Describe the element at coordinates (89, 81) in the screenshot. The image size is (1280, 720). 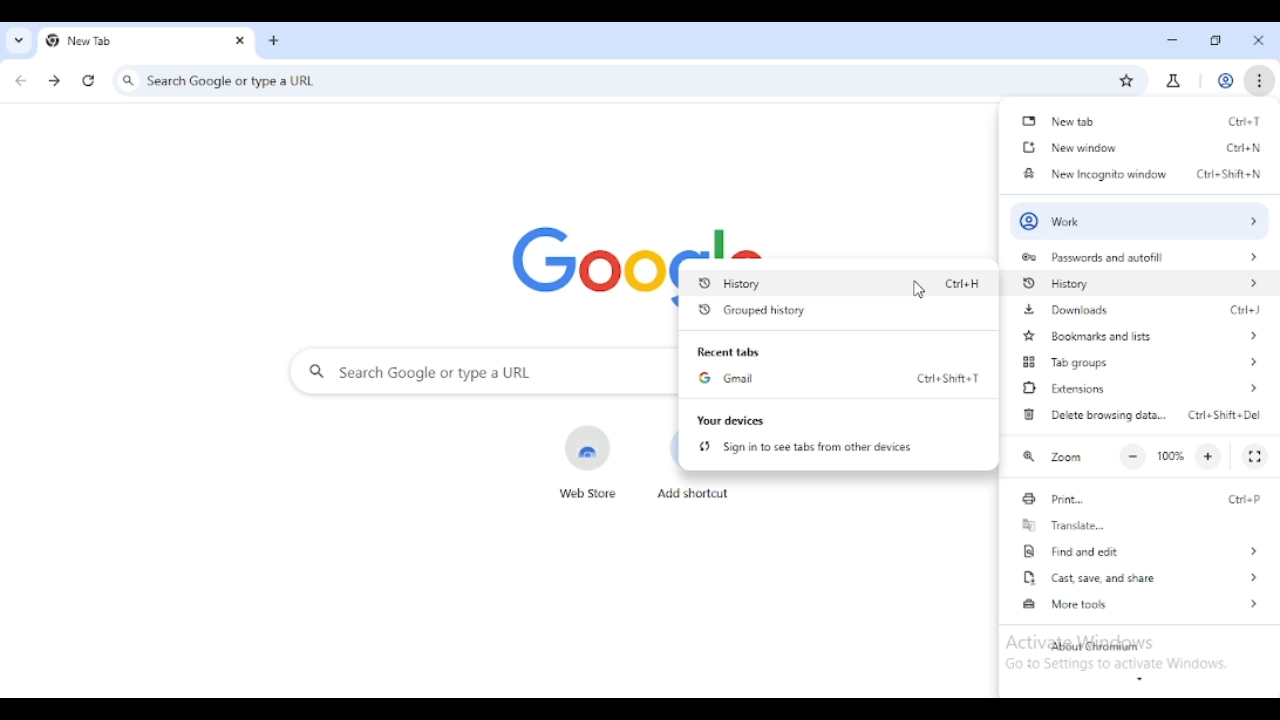
I see `reload this page` at that location.